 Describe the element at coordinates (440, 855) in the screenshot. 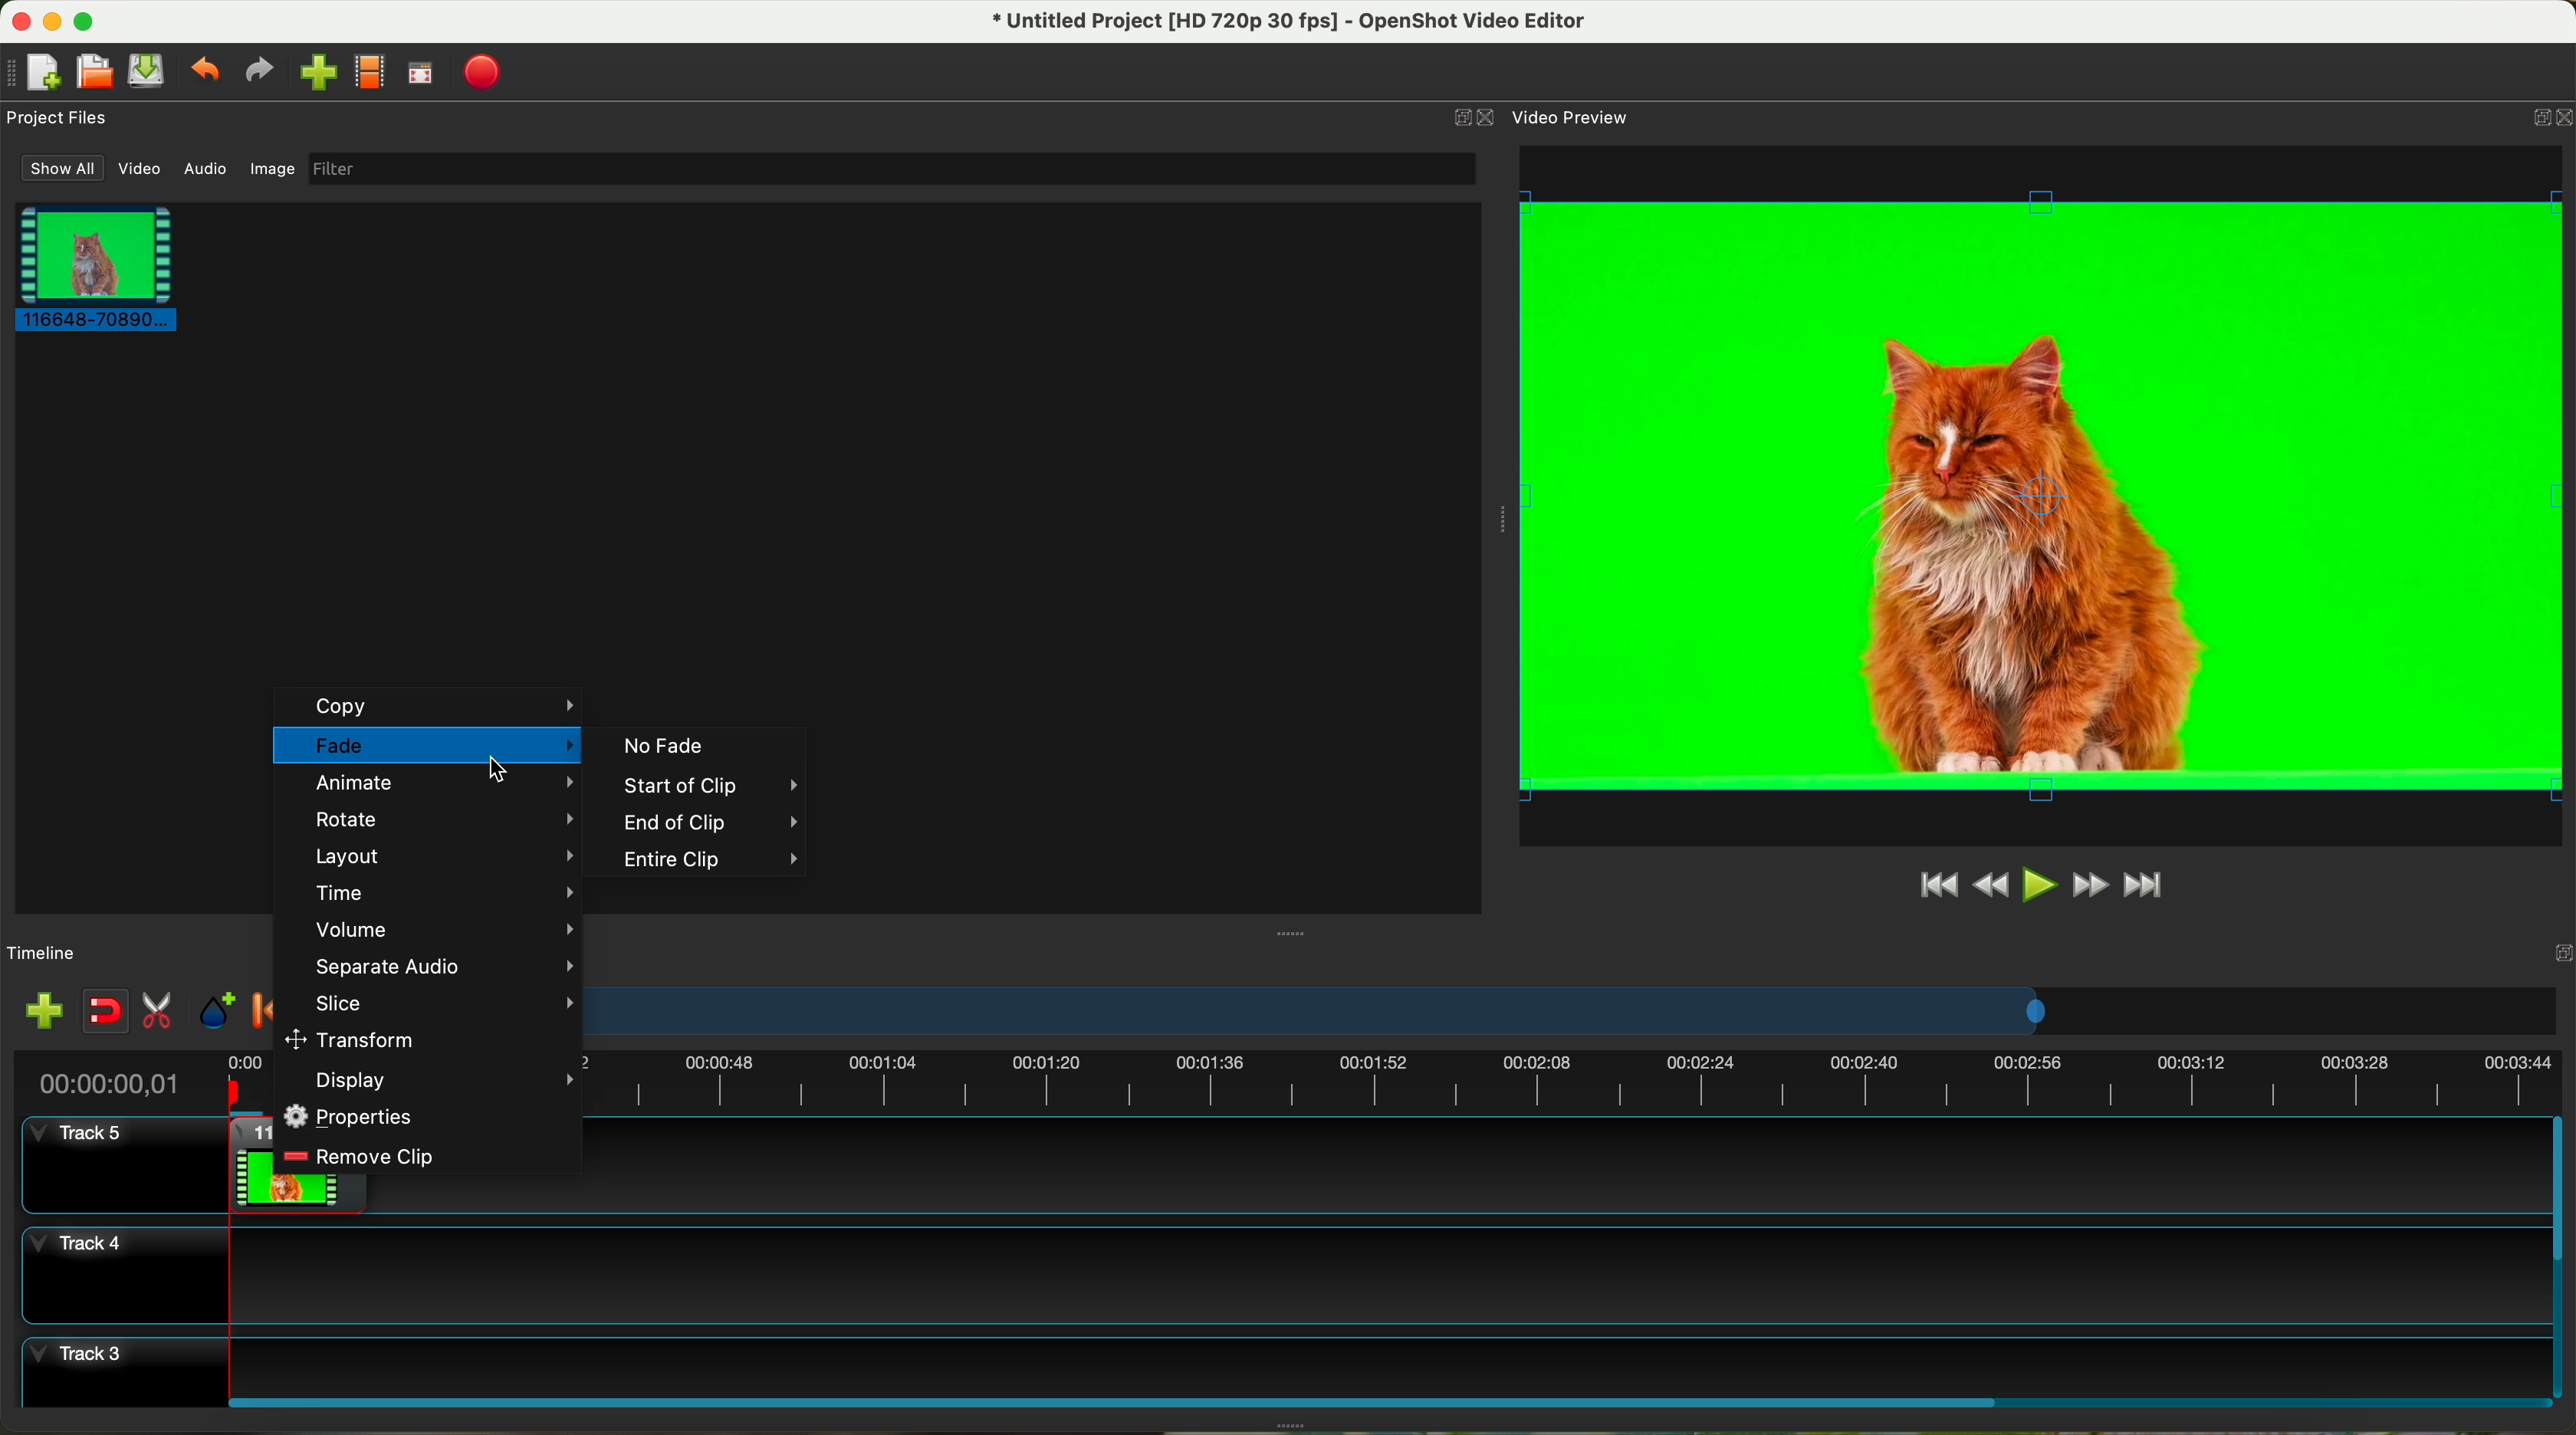

I see `layout` at that location.